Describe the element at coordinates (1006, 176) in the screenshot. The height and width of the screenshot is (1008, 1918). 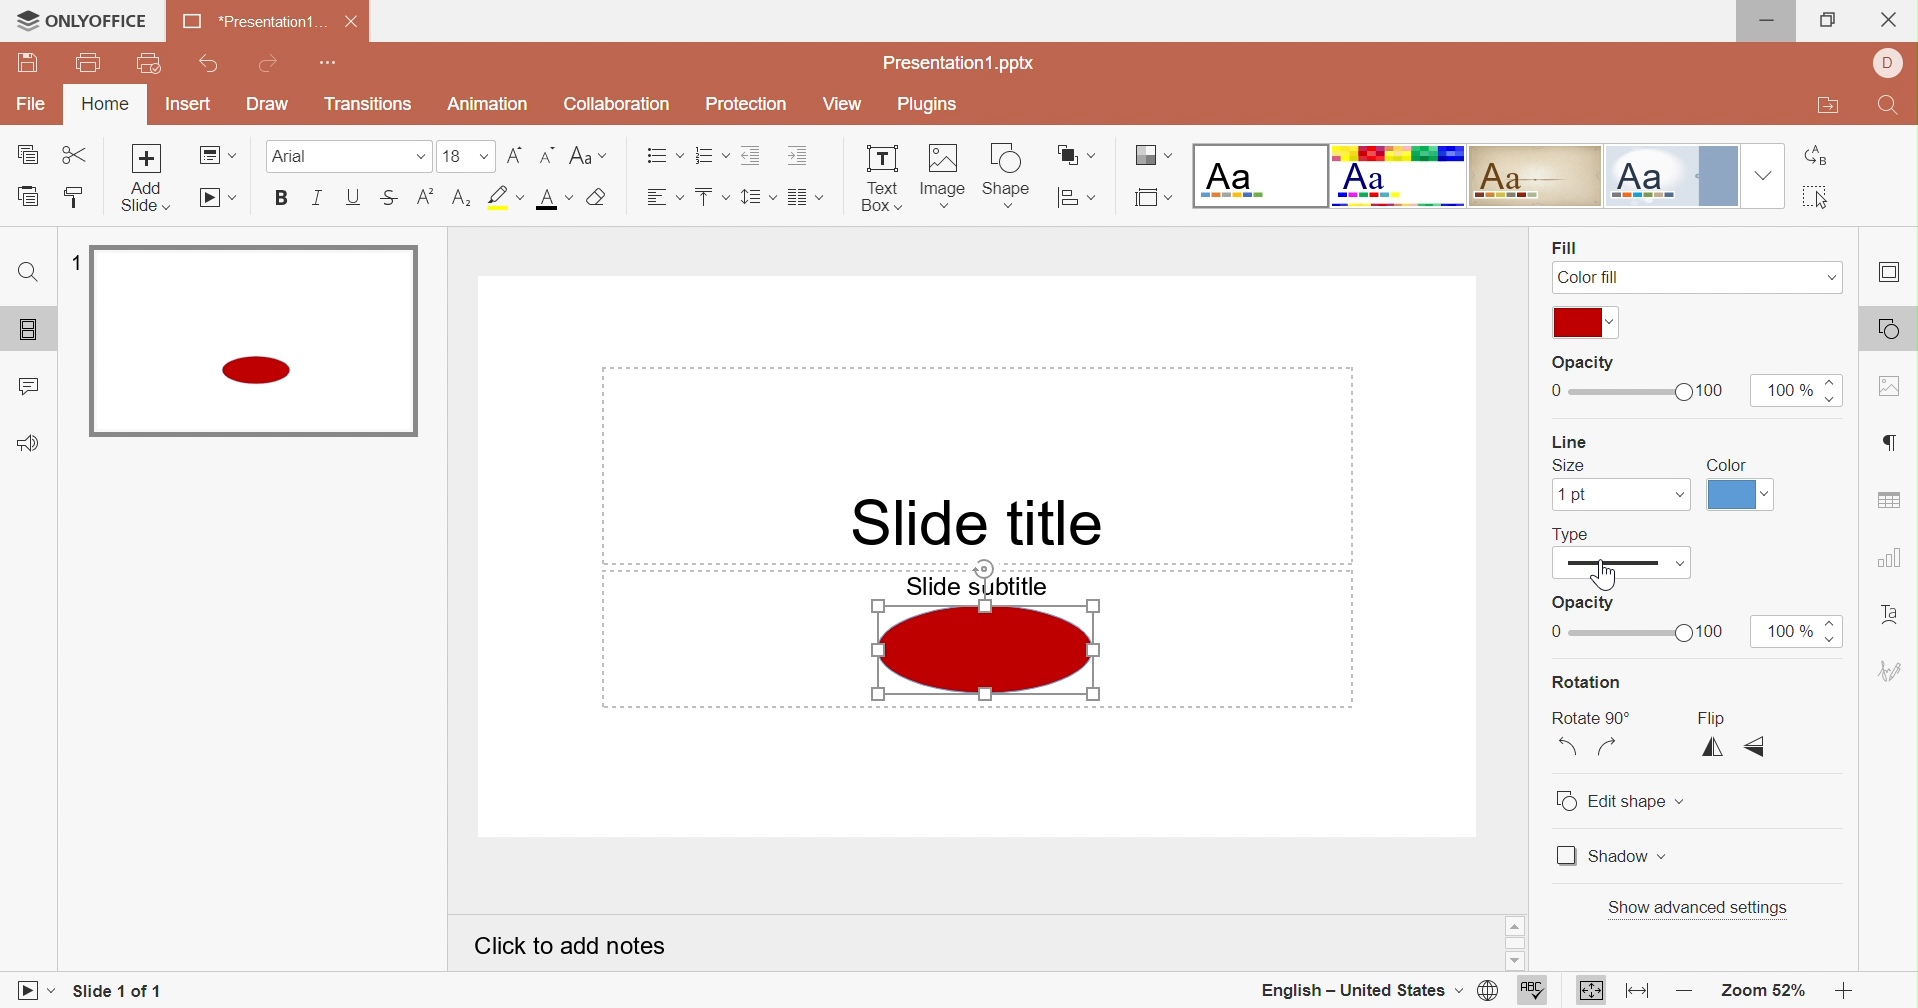
I see `Shape` at that location.